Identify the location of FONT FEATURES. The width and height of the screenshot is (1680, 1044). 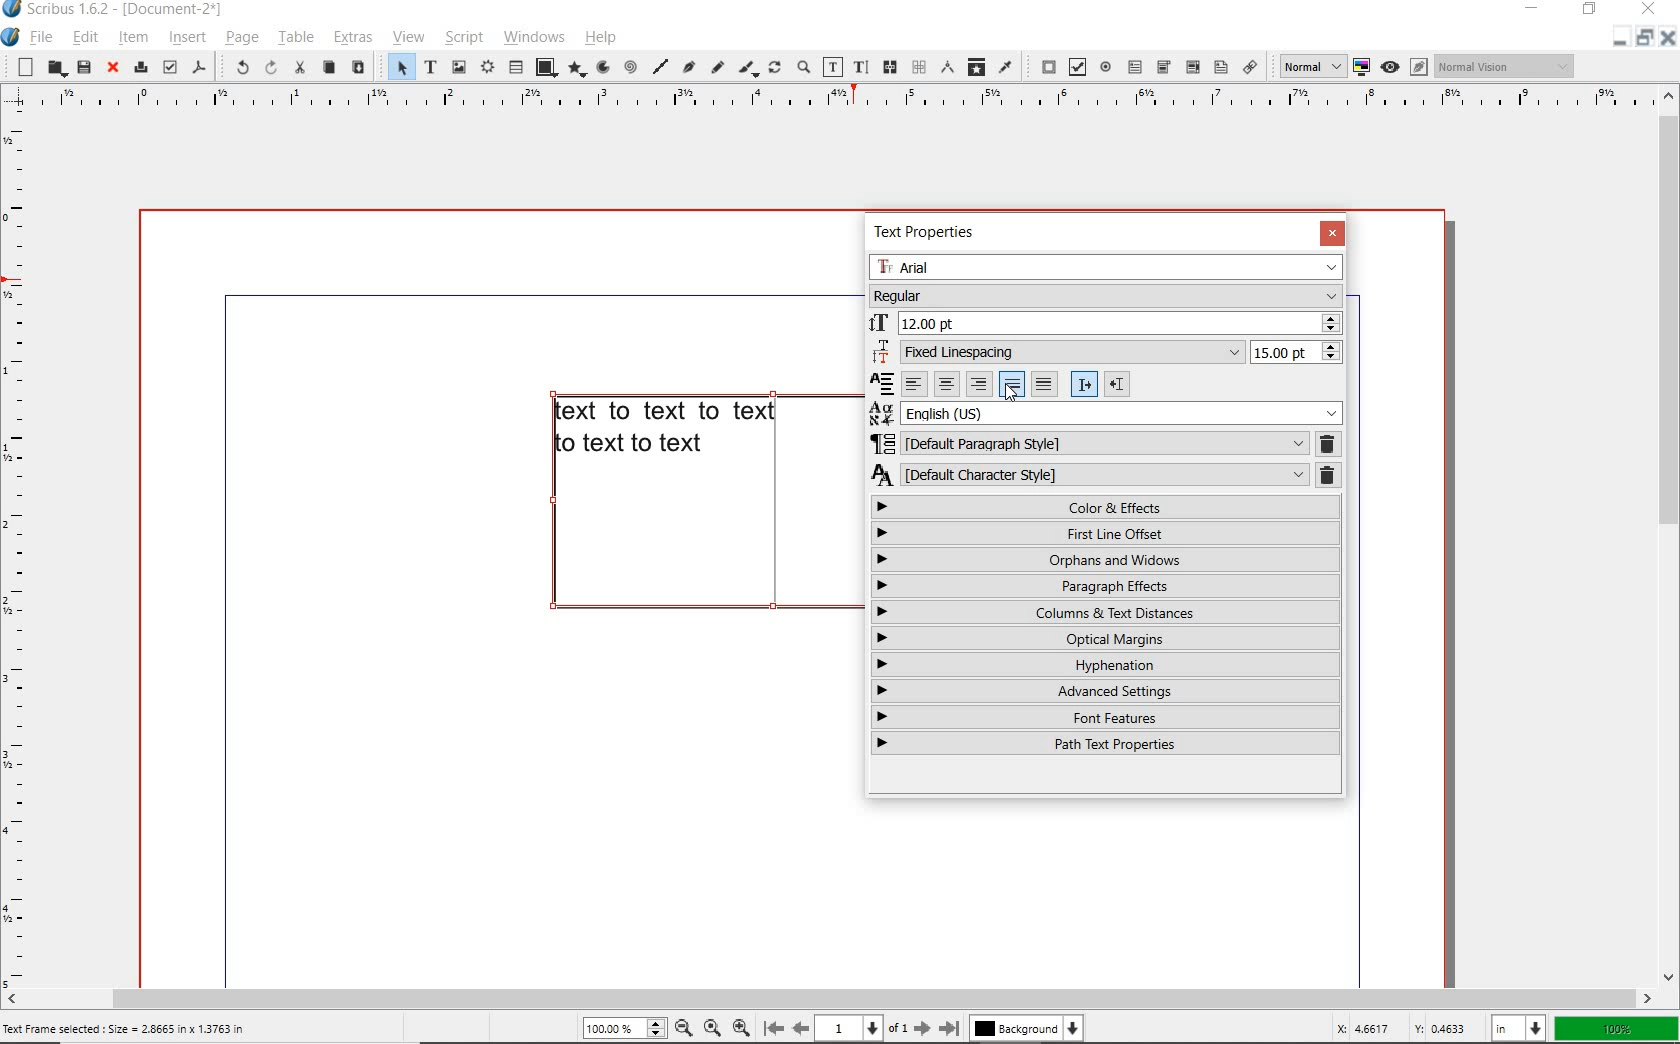
(1108, 717).